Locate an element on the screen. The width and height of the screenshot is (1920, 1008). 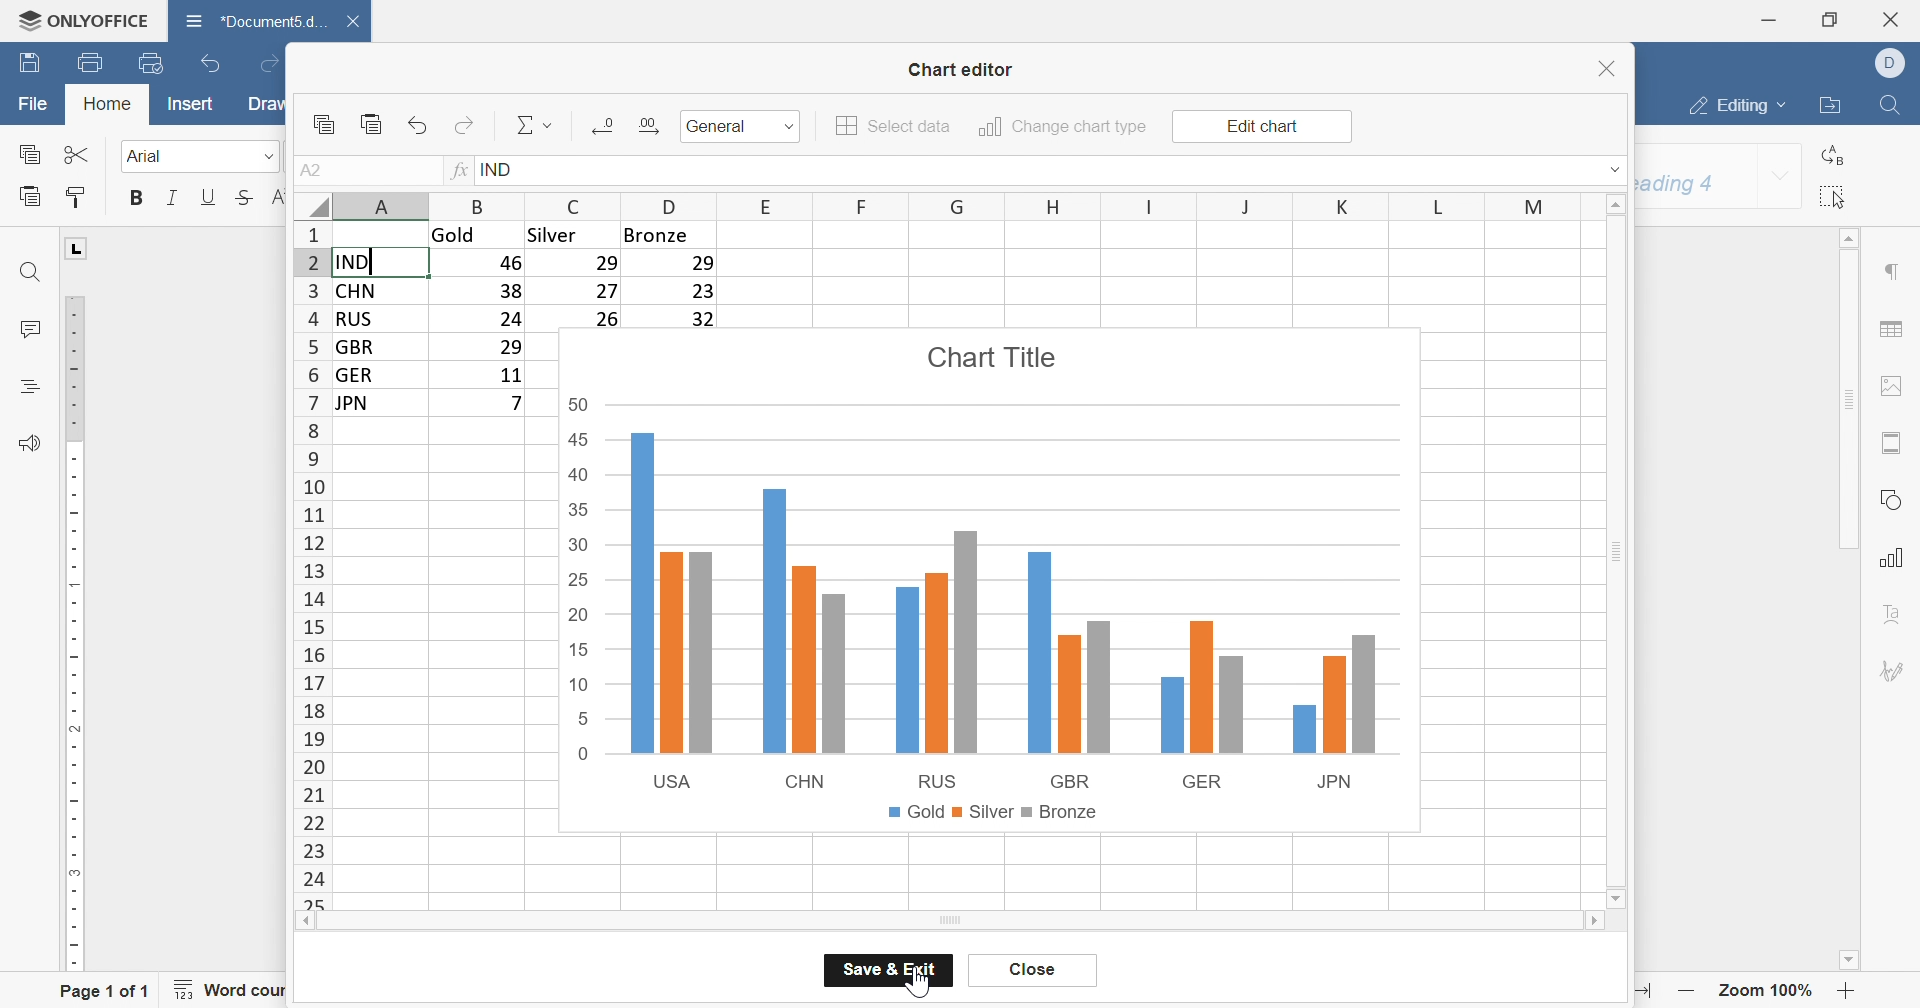
undo is located at coordinates (420, 125).